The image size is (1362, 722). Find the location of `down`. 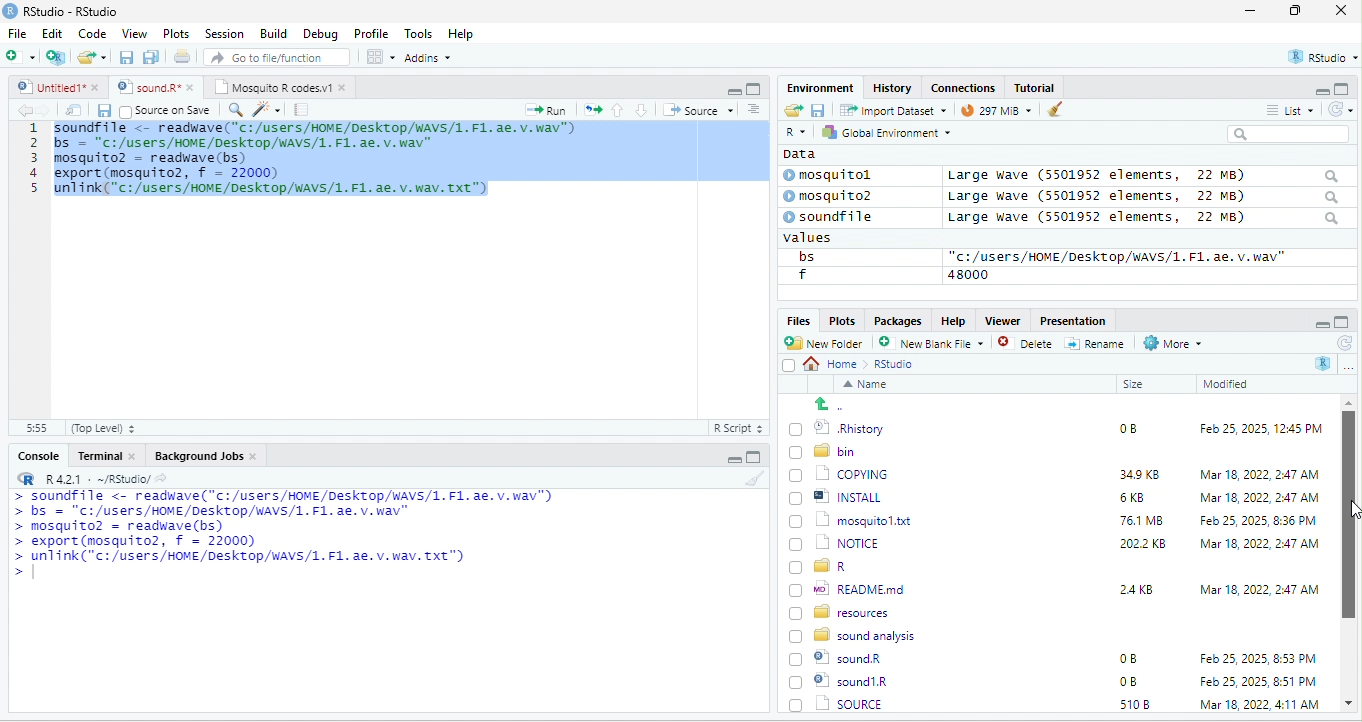

down is located at coordinates (642, 109).